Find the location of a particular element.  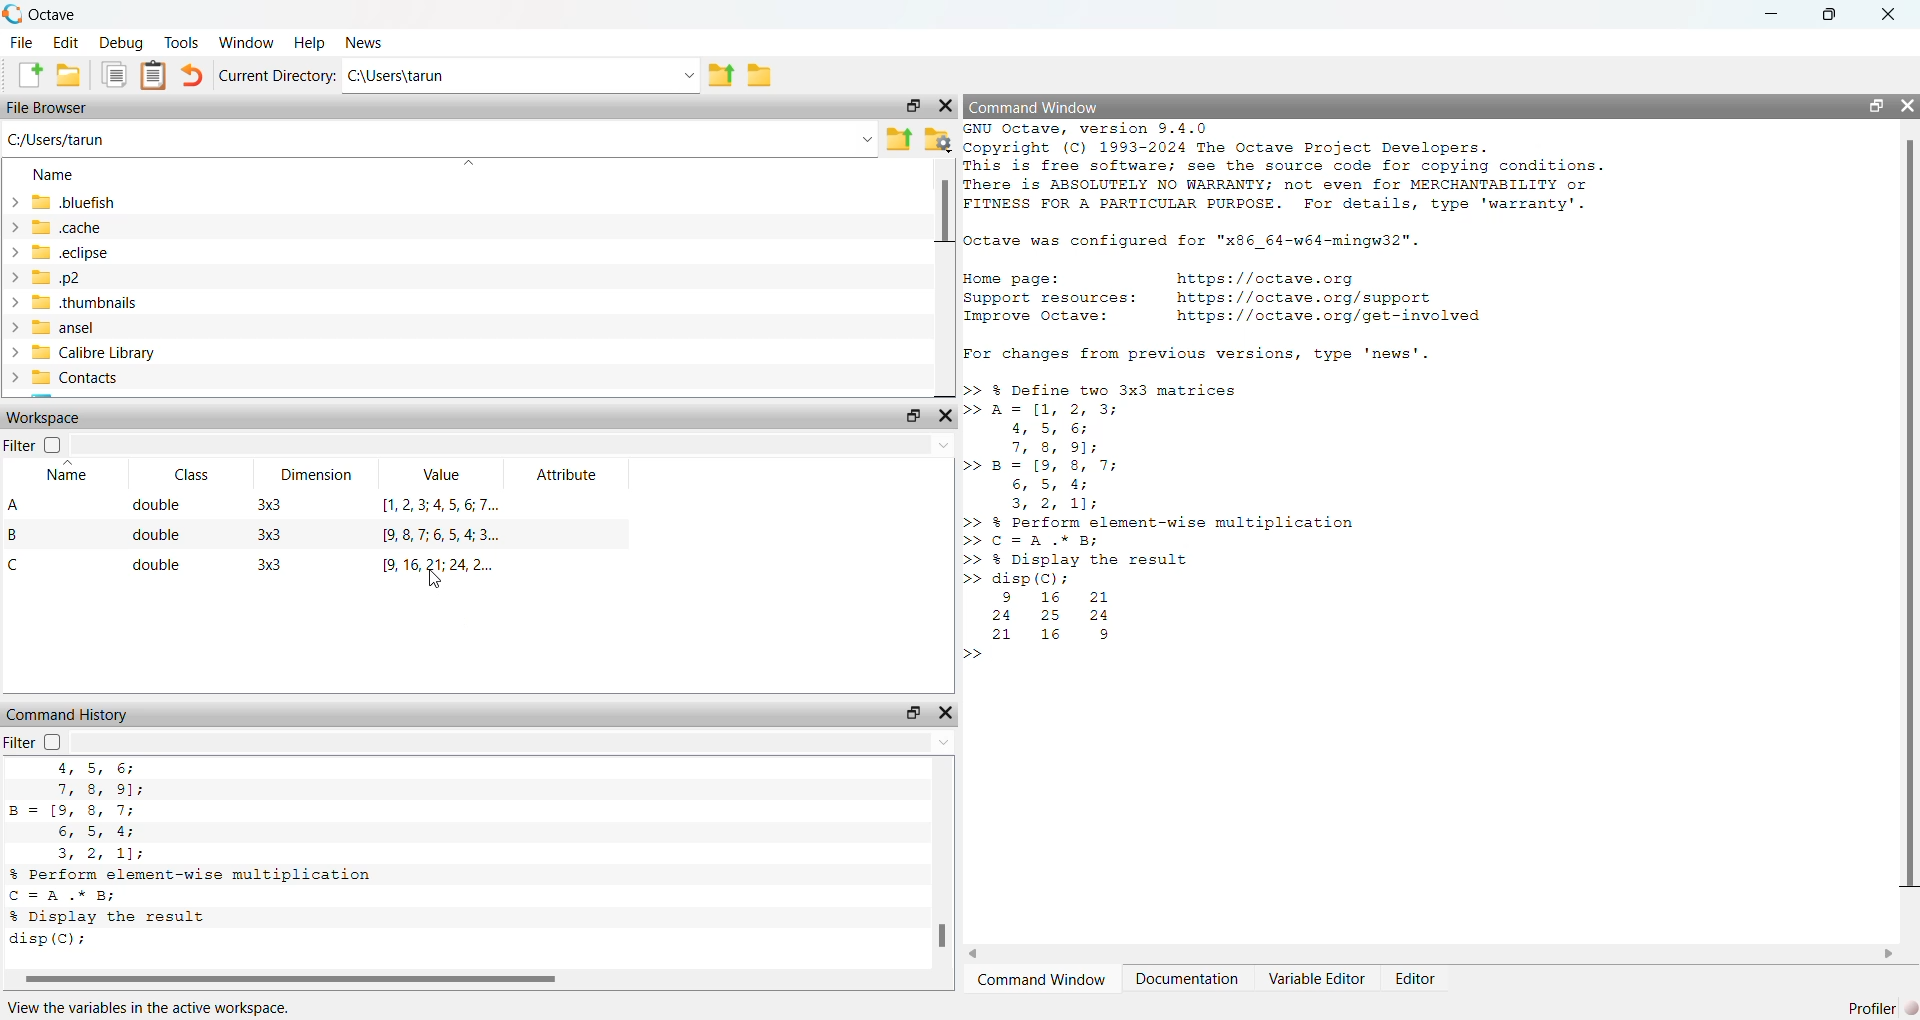

disp(C): is located at coordinates (50, 941).